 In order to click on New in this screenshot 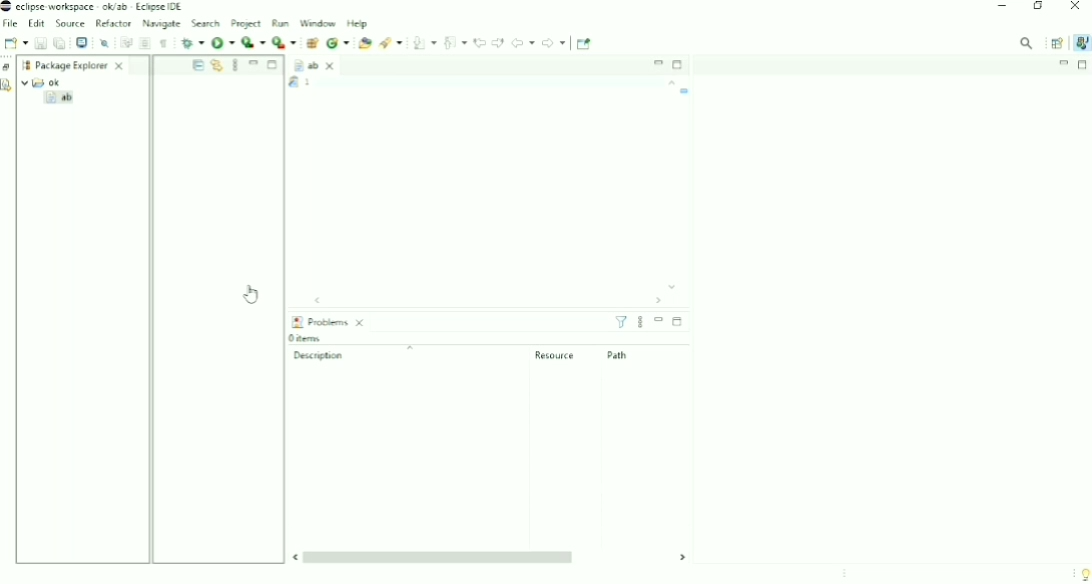, I will do `click(15, 43)`.